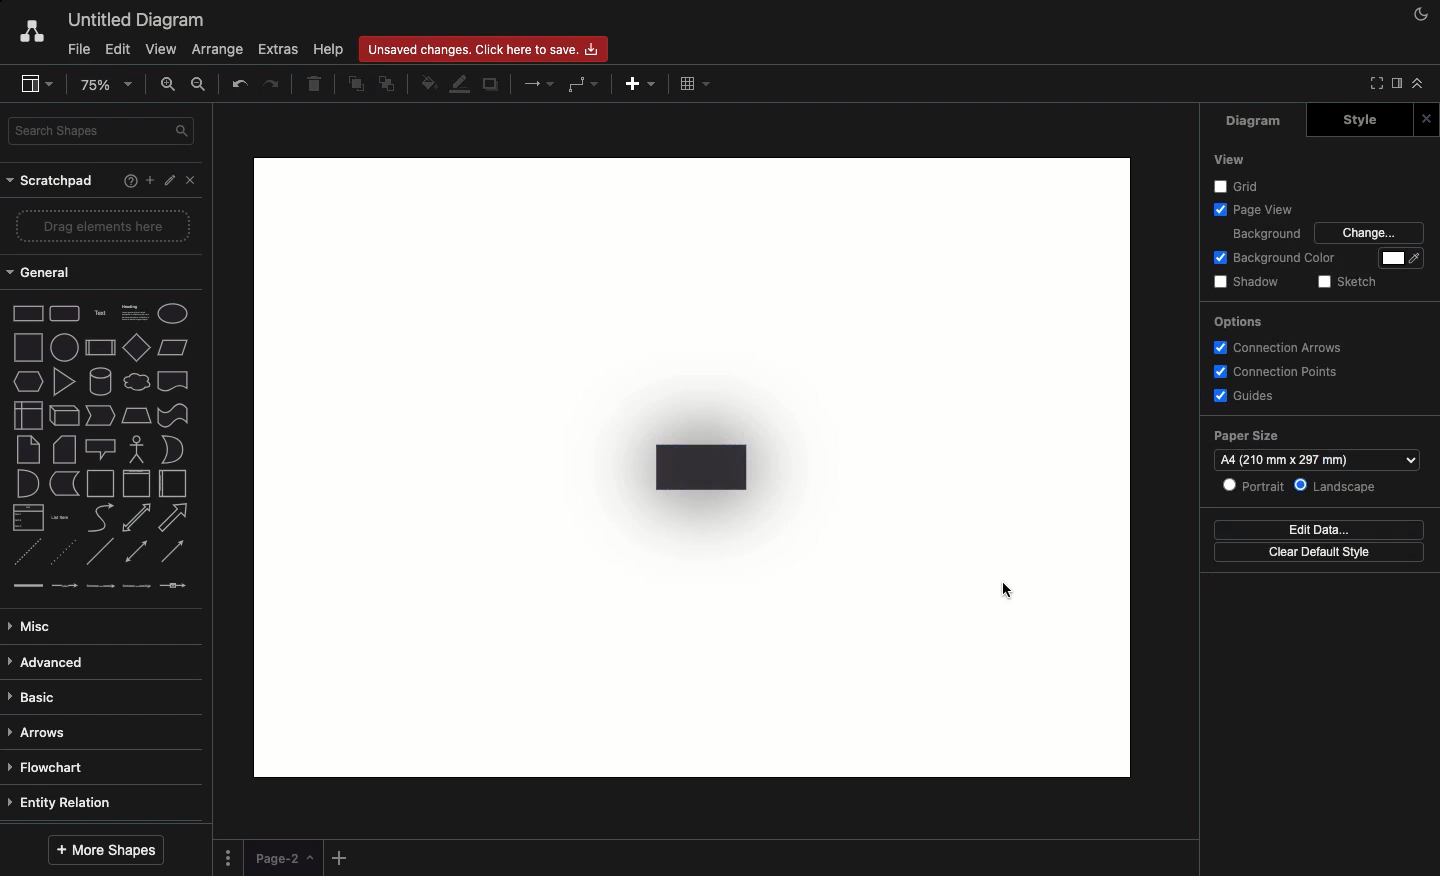  I want to click on list, so click(25, 517).